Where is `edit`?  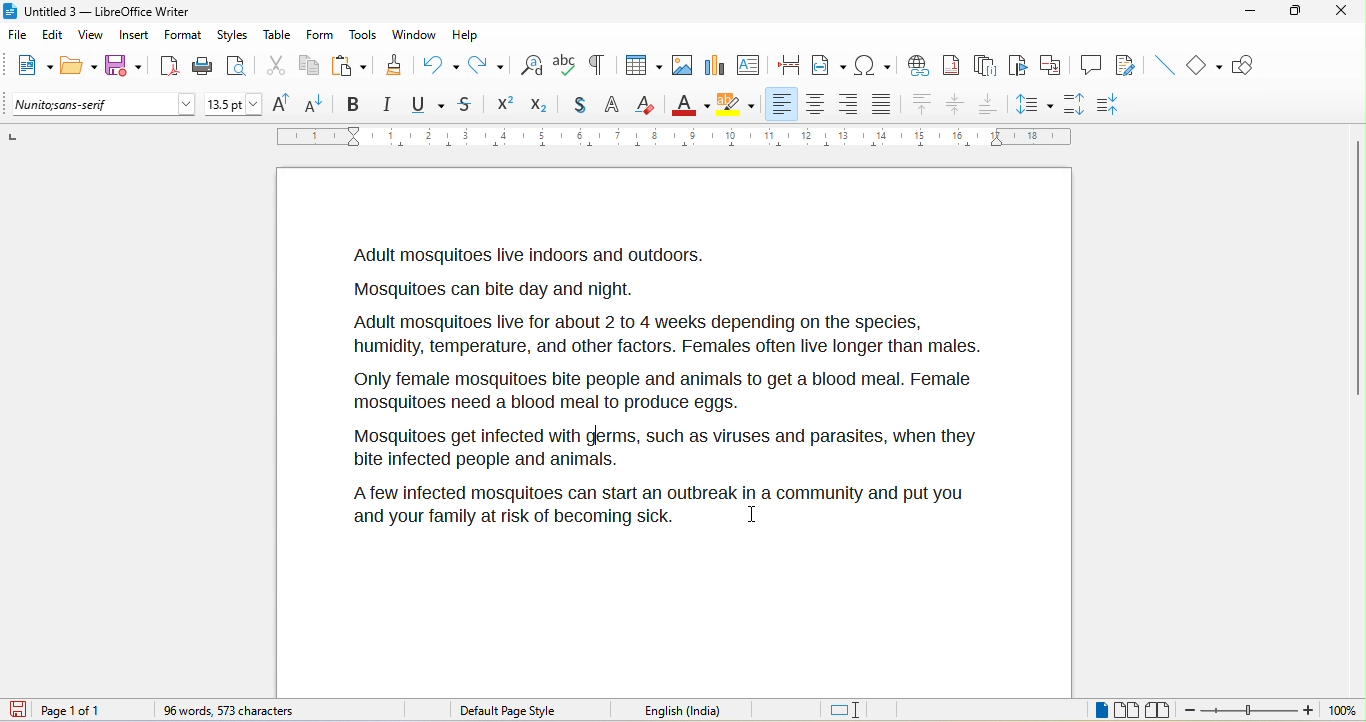
edit is located at coordinates (53, 36).